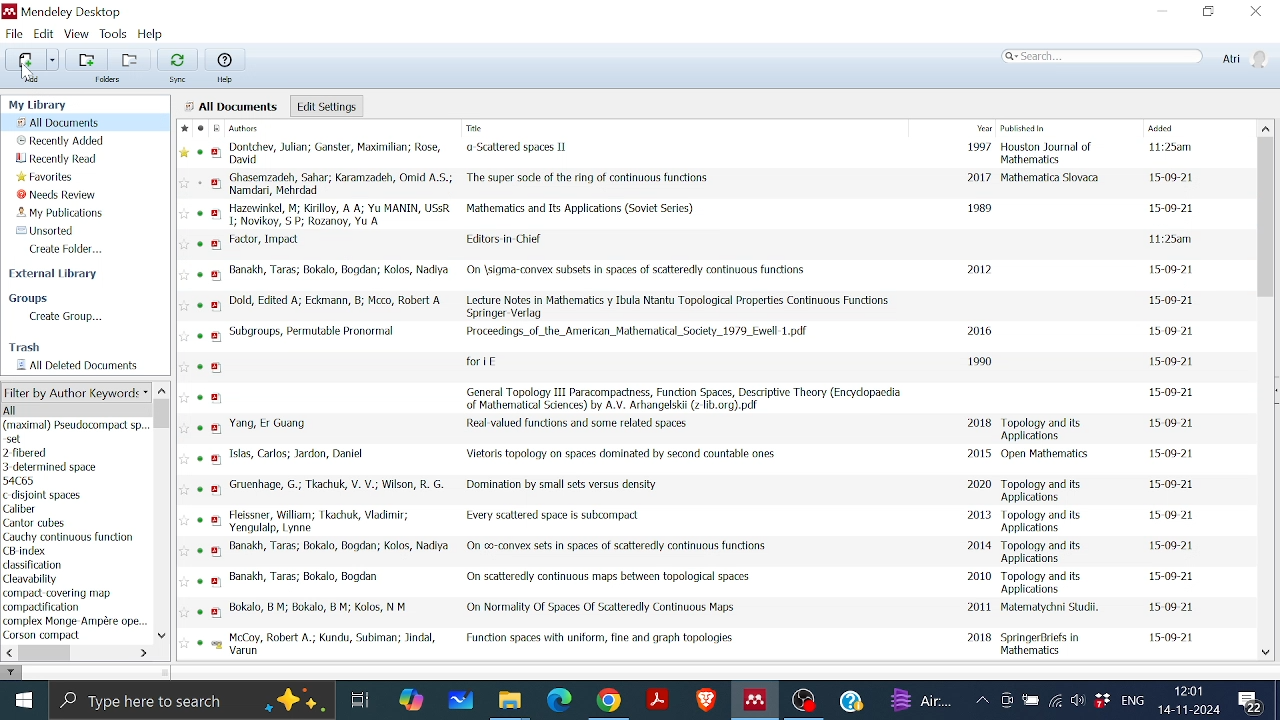 Image resolution: width=1280 pixels, height=720 pixels. Describe the element at coordinates (220, 553) in the screenshot. I see `pdf` at that location.